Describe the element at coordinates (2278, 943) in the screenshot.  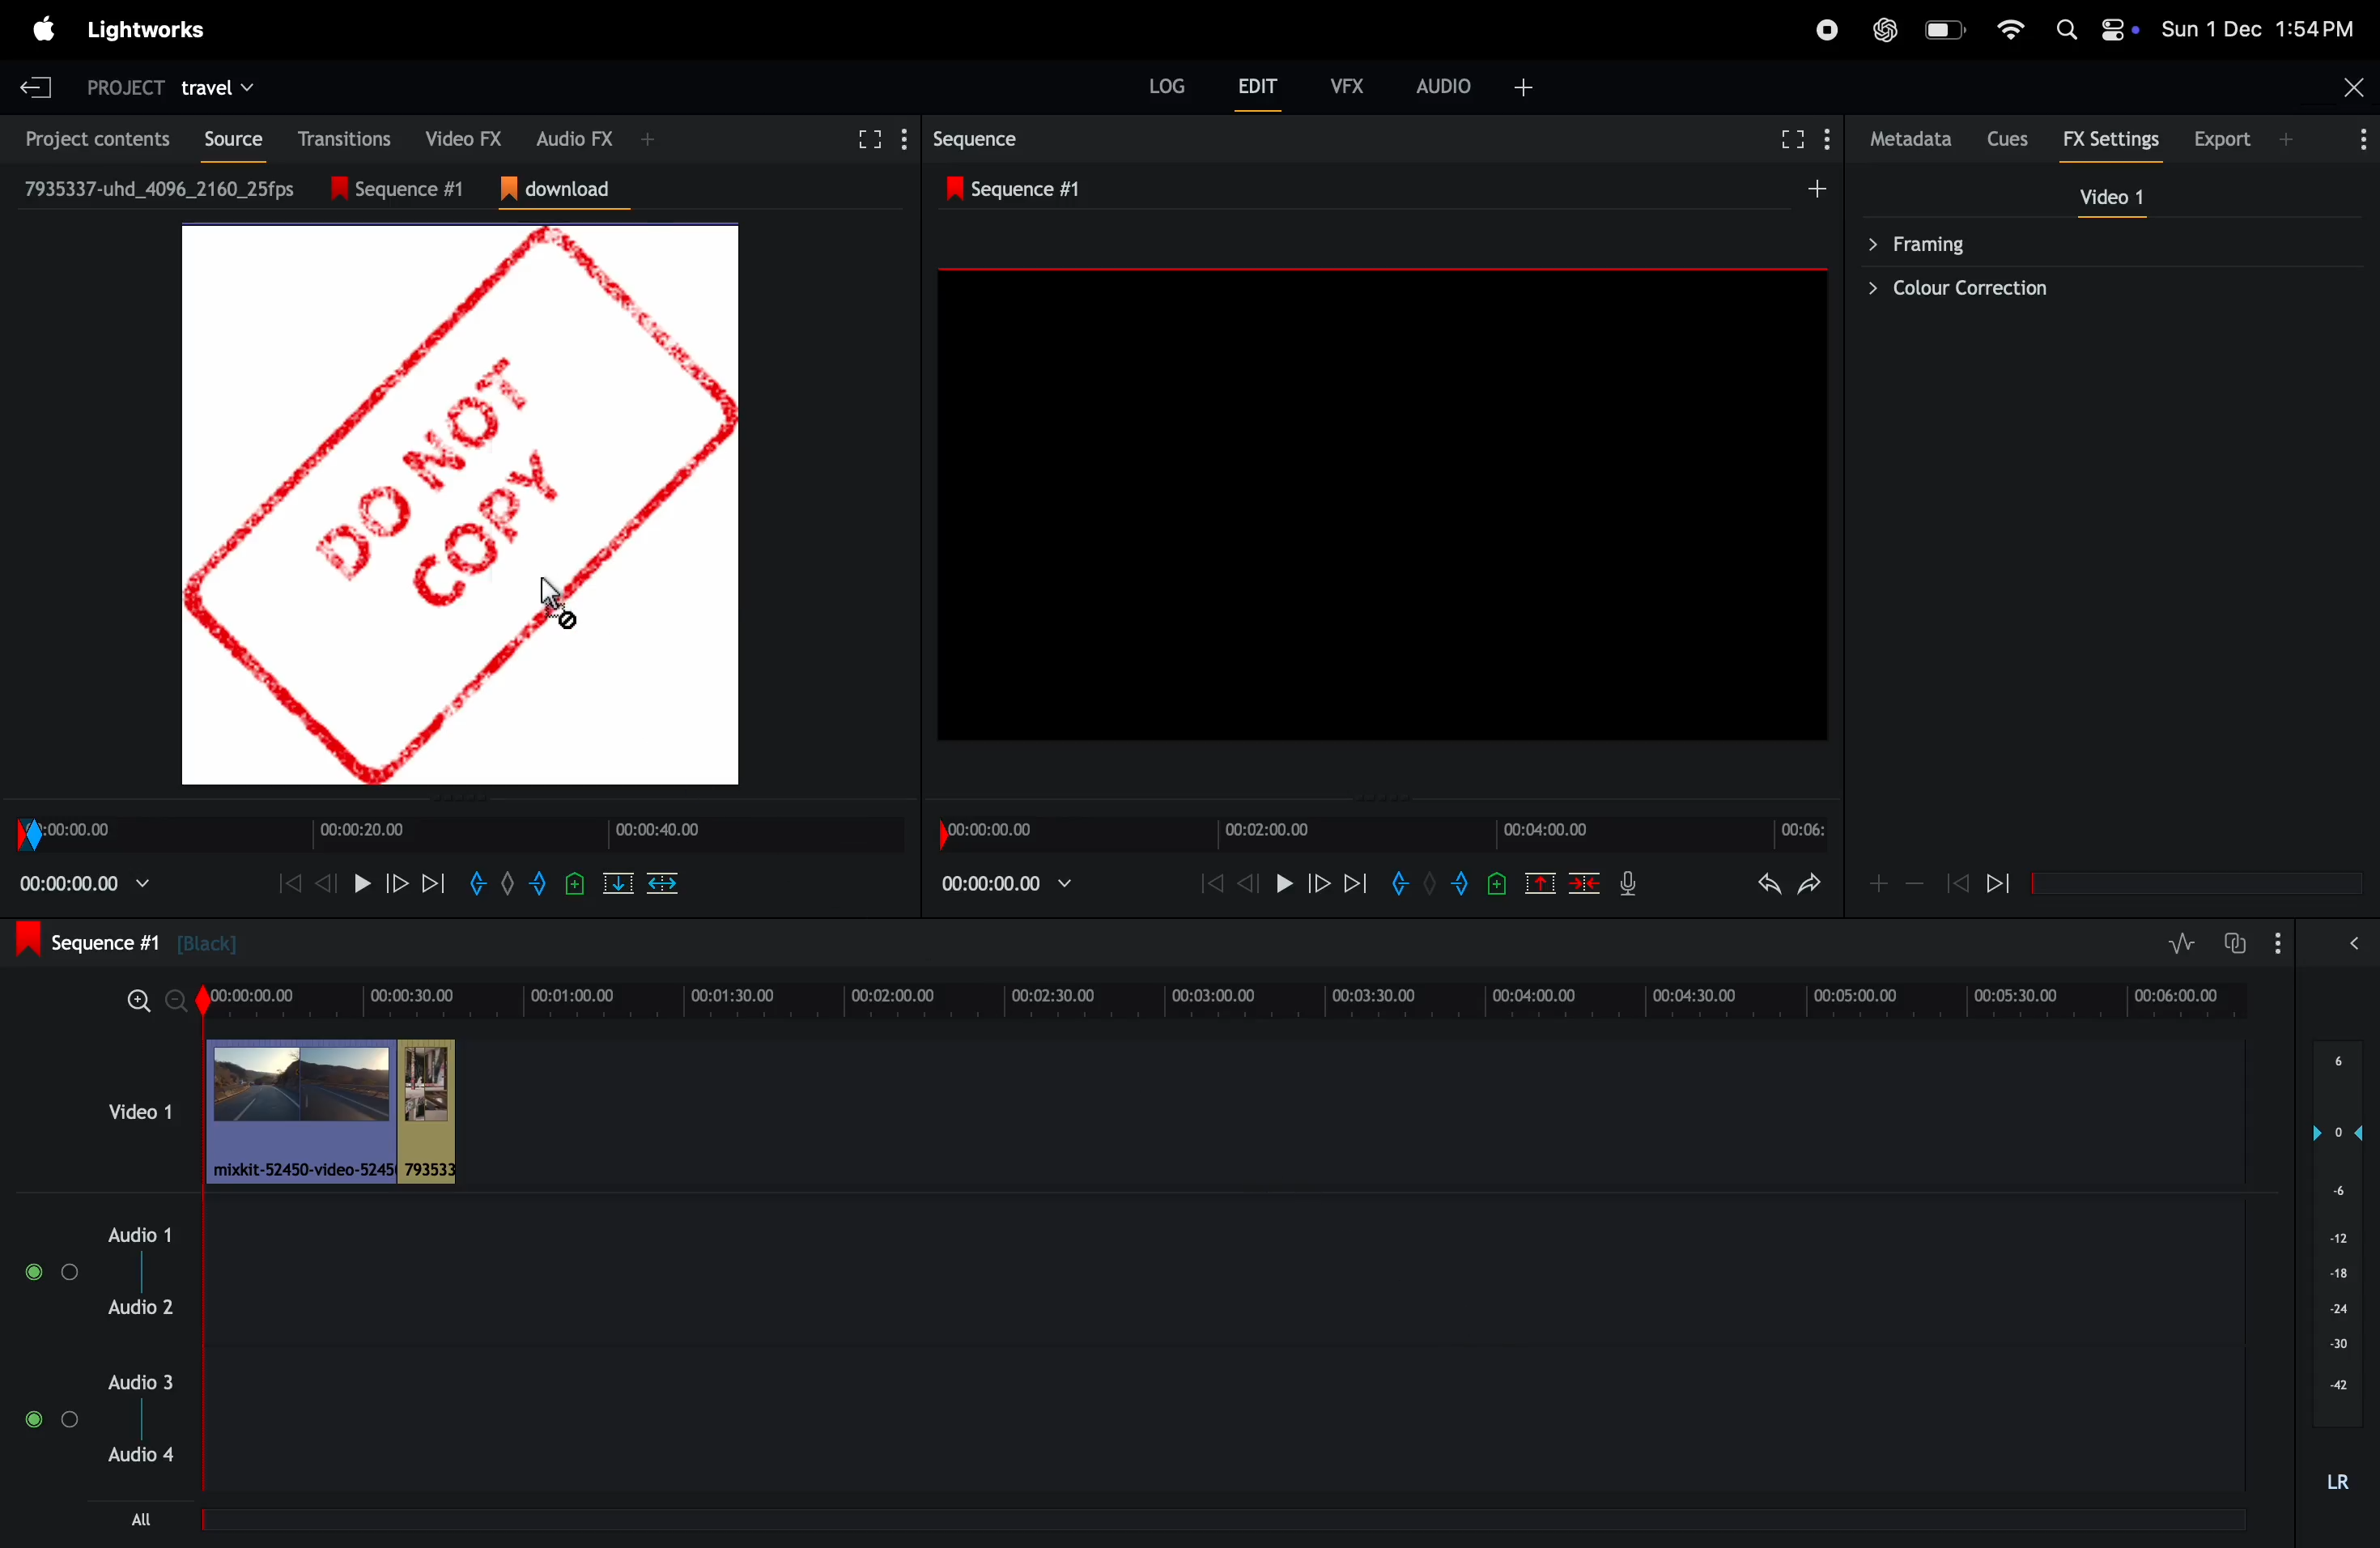
I see `options` at that location.